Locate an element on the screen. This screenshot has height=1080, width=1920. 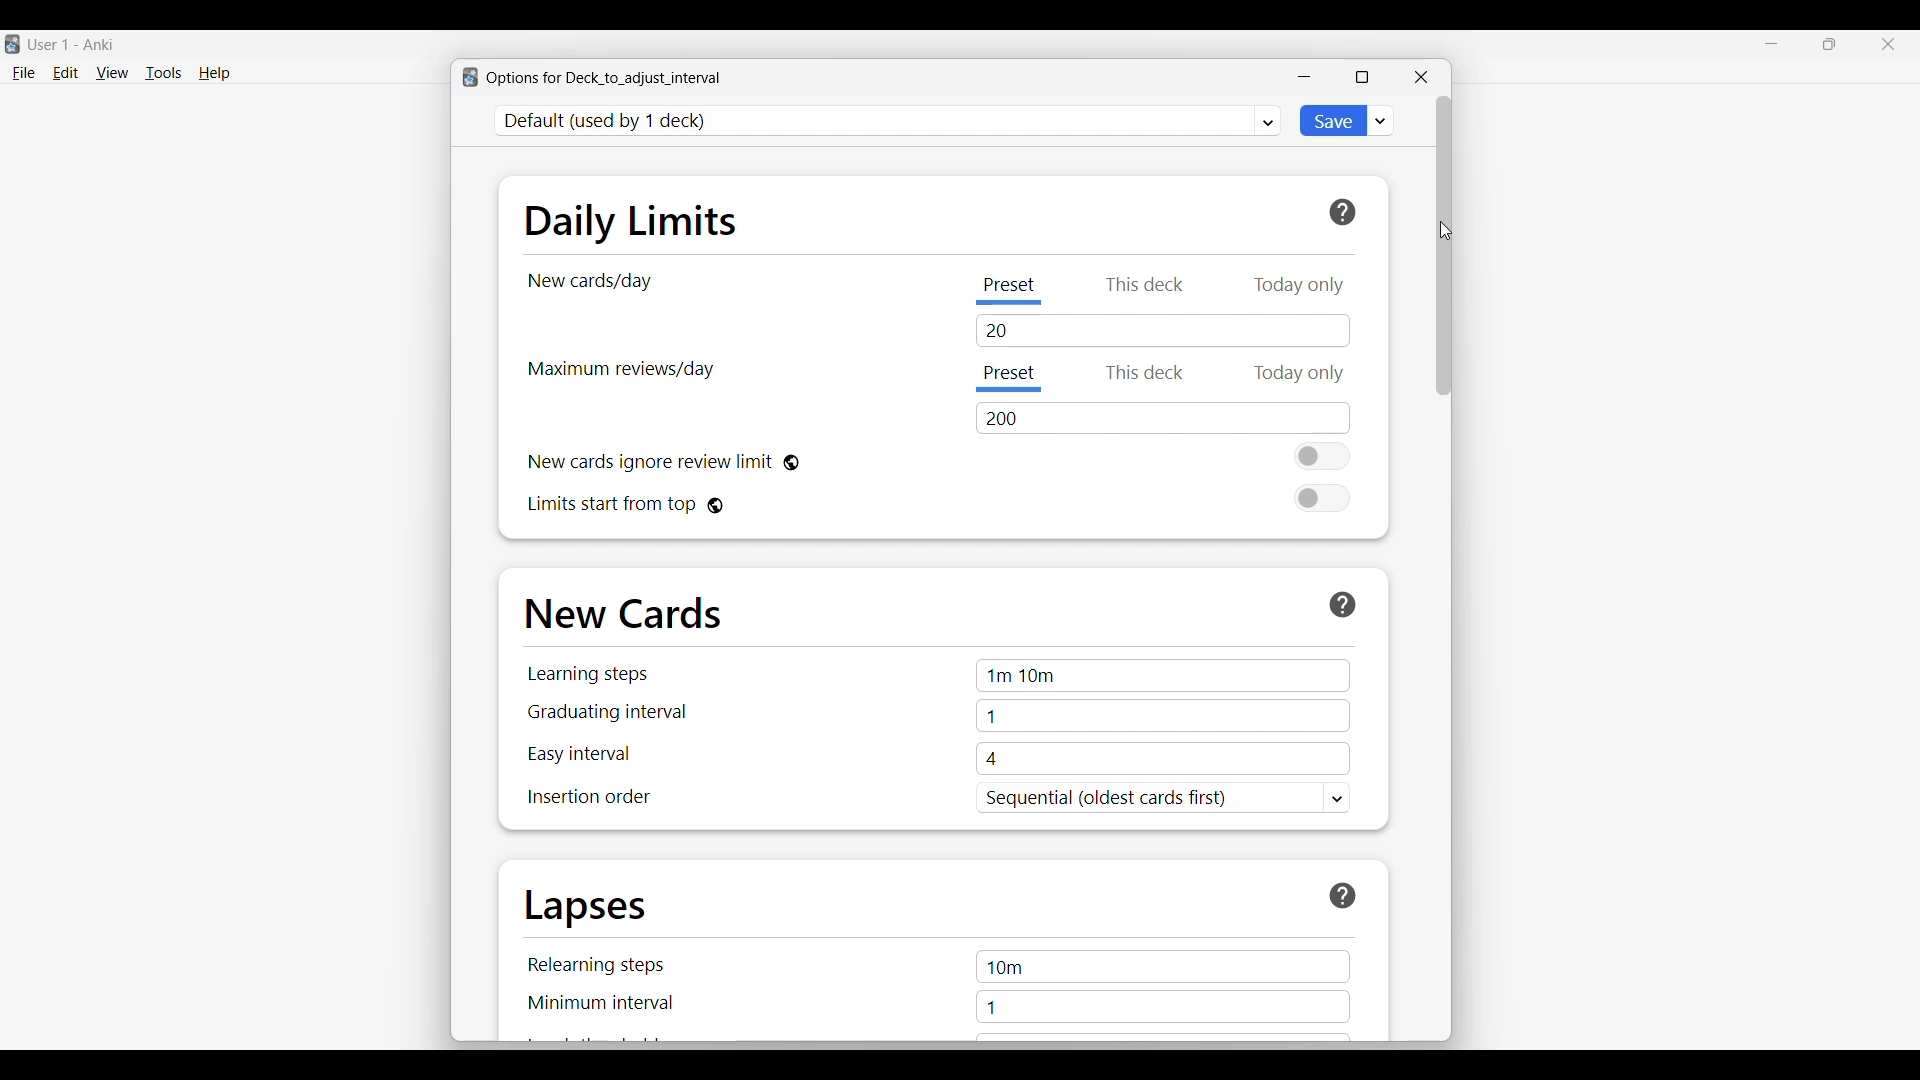
Limits start from top is located at coordinates (611, 505).